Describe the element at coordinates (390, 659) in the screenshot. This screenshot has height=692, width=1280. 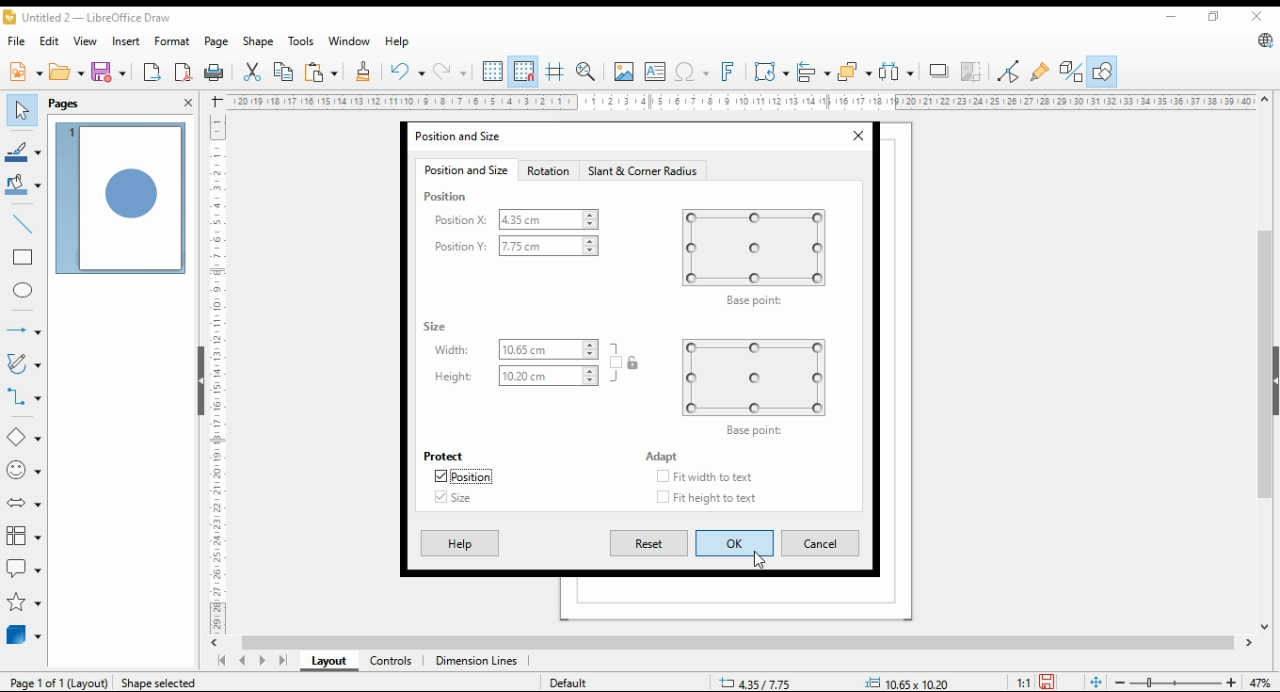
I see `controls` at that location.